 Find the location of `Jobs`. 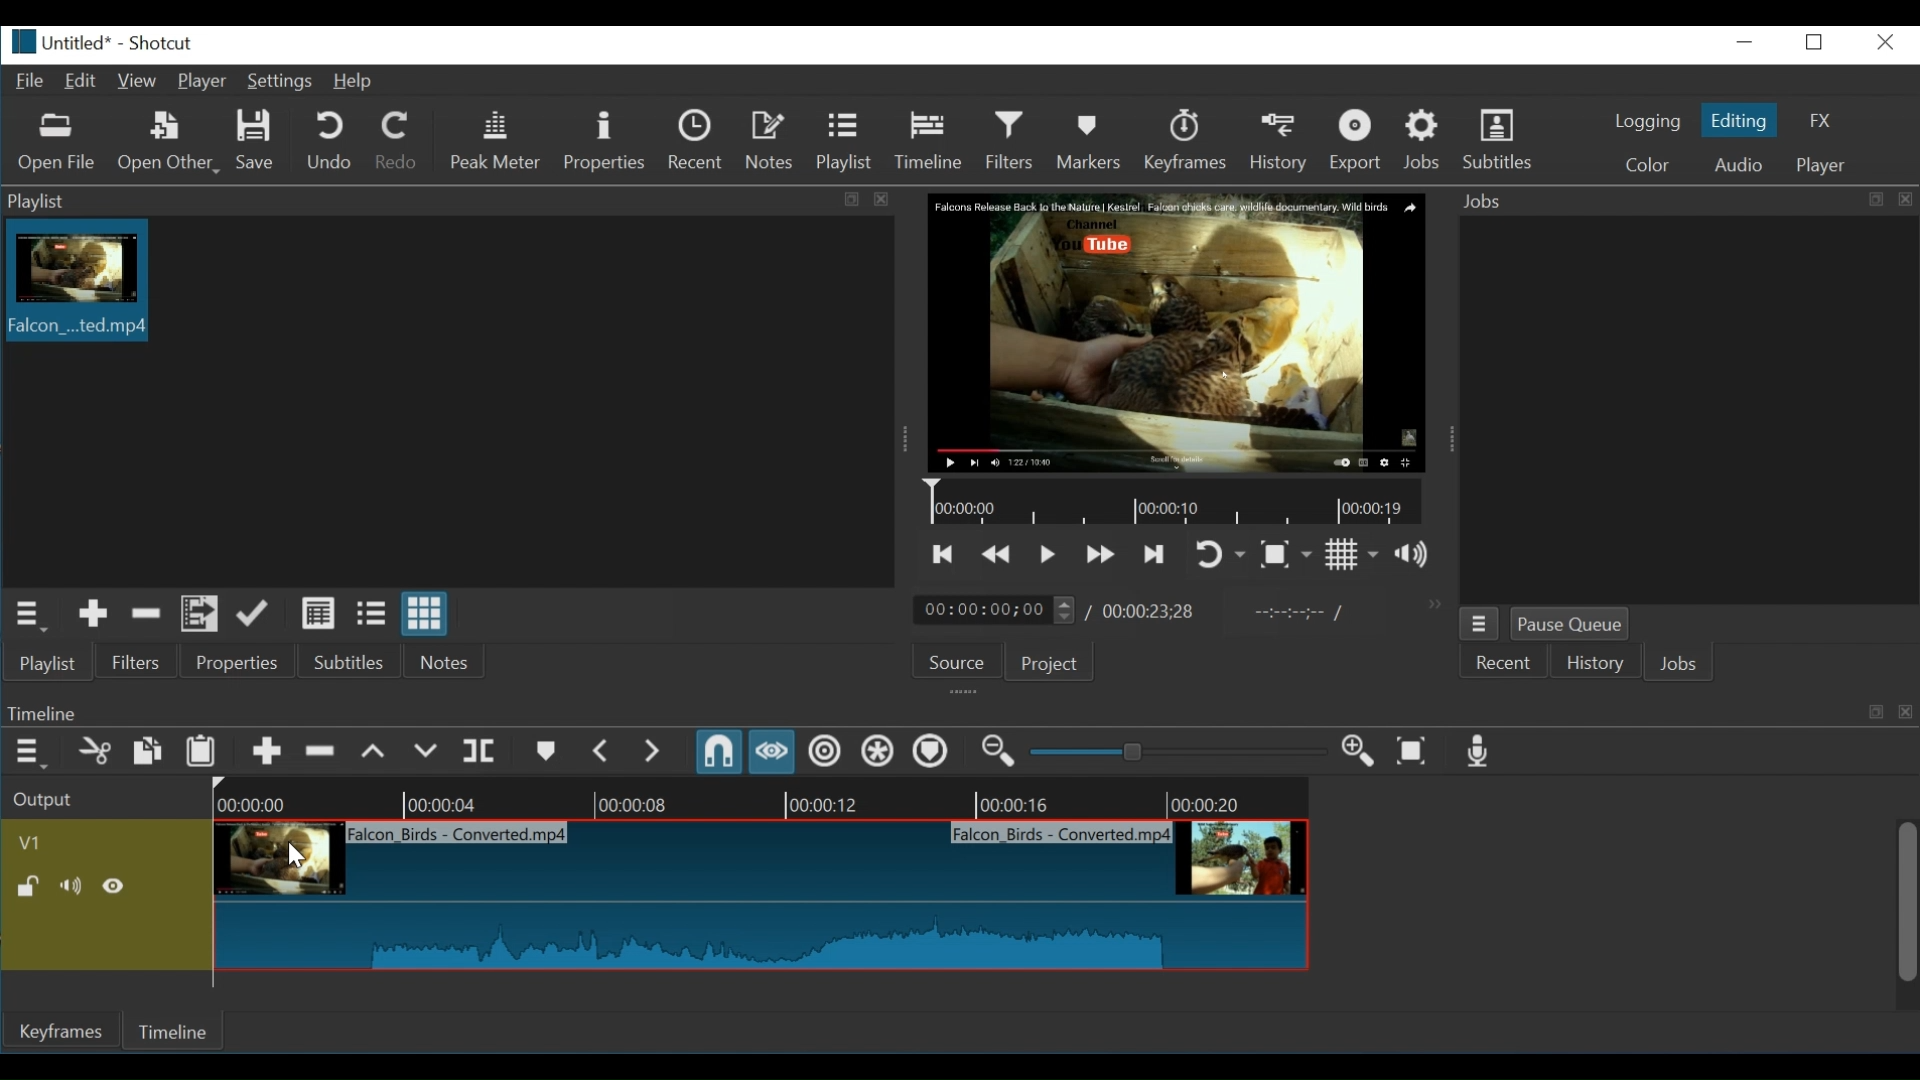

Jobs is located at coordinates (1424, 140).